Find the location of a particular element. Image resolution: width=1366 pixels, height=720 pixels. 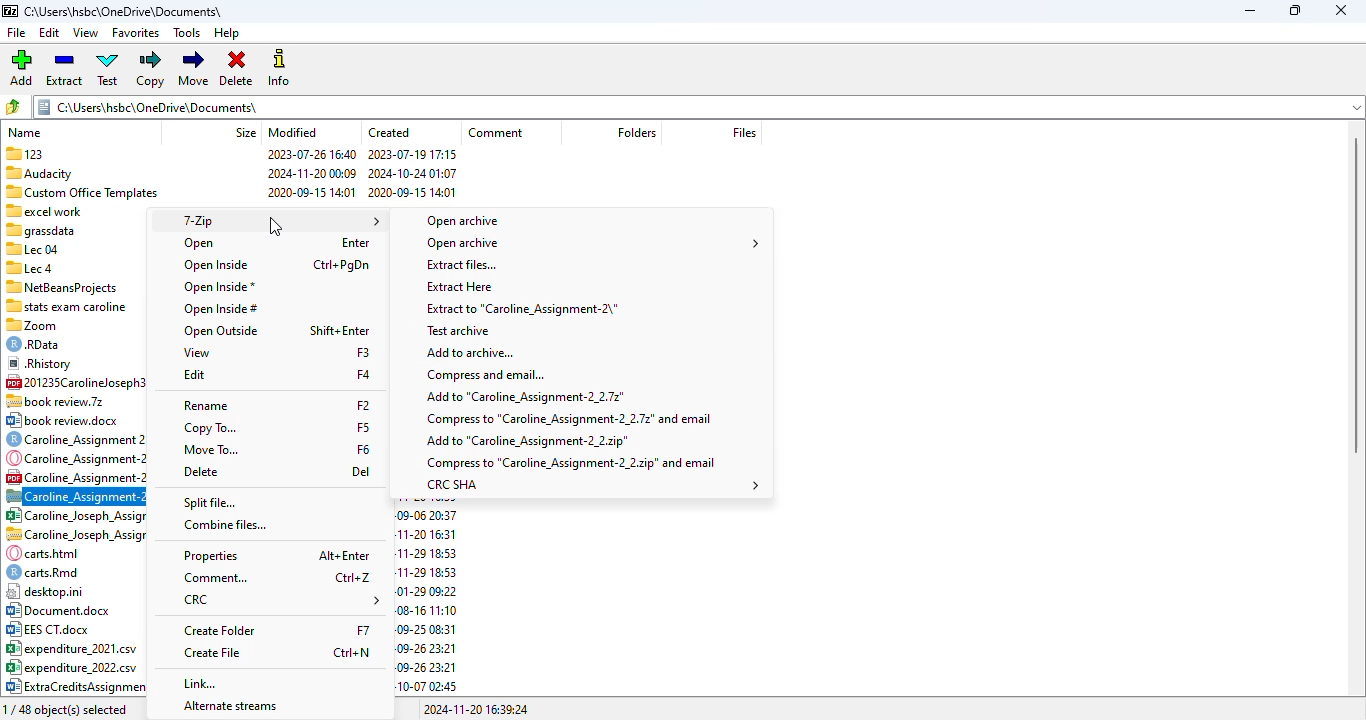

shortcut for rename is located at coordinates (363, 405).